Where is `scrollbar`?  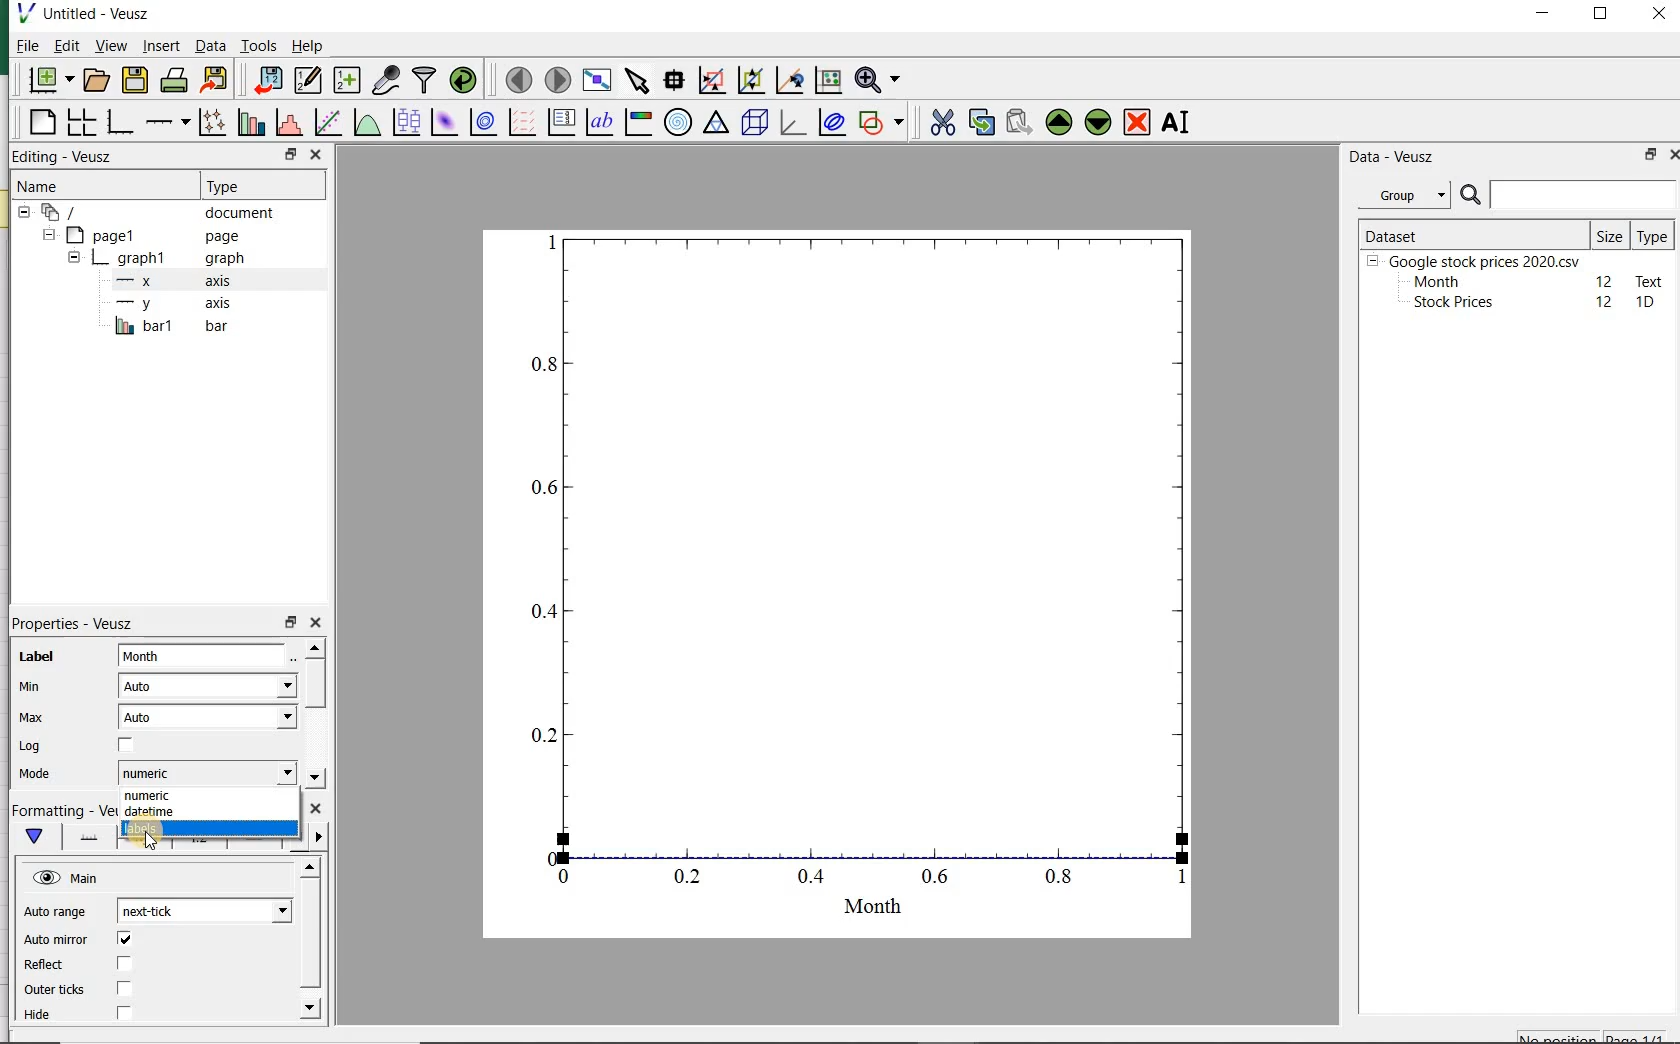
scrollbar is located at coordinates (308, 942).